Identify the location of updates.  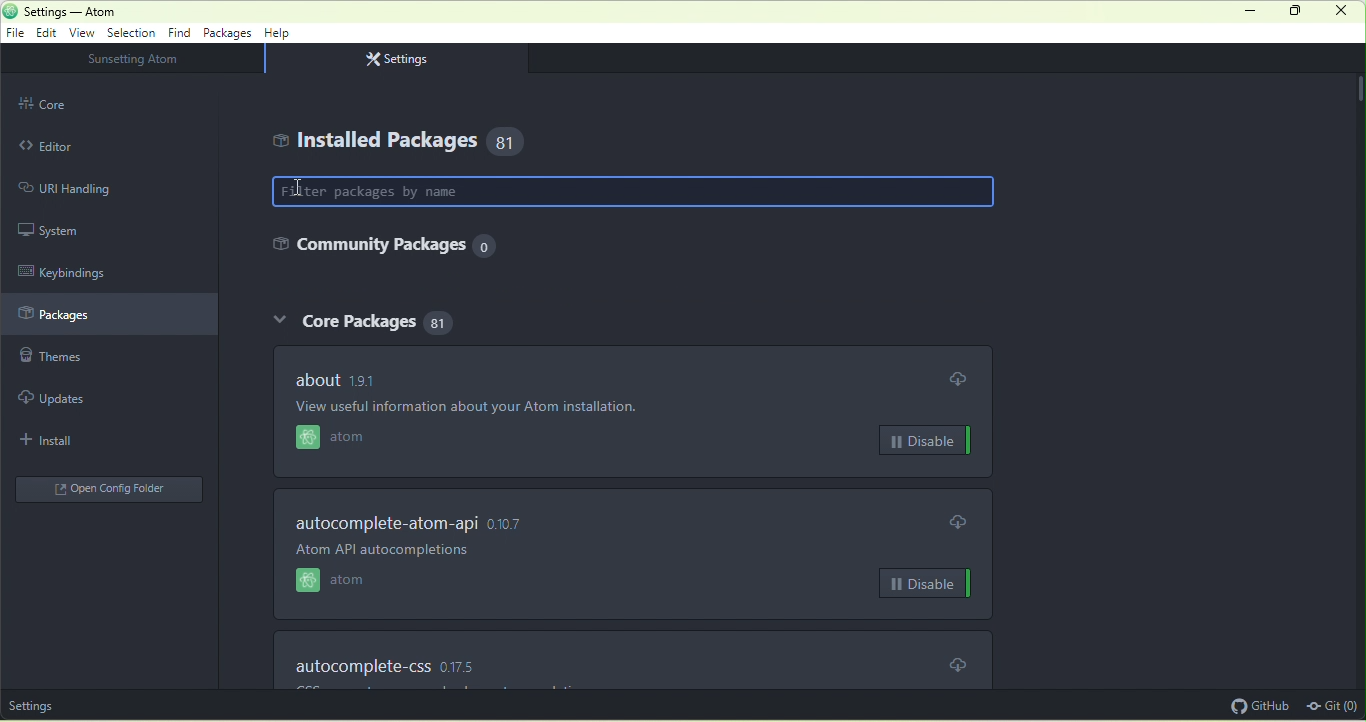
(73, 398).